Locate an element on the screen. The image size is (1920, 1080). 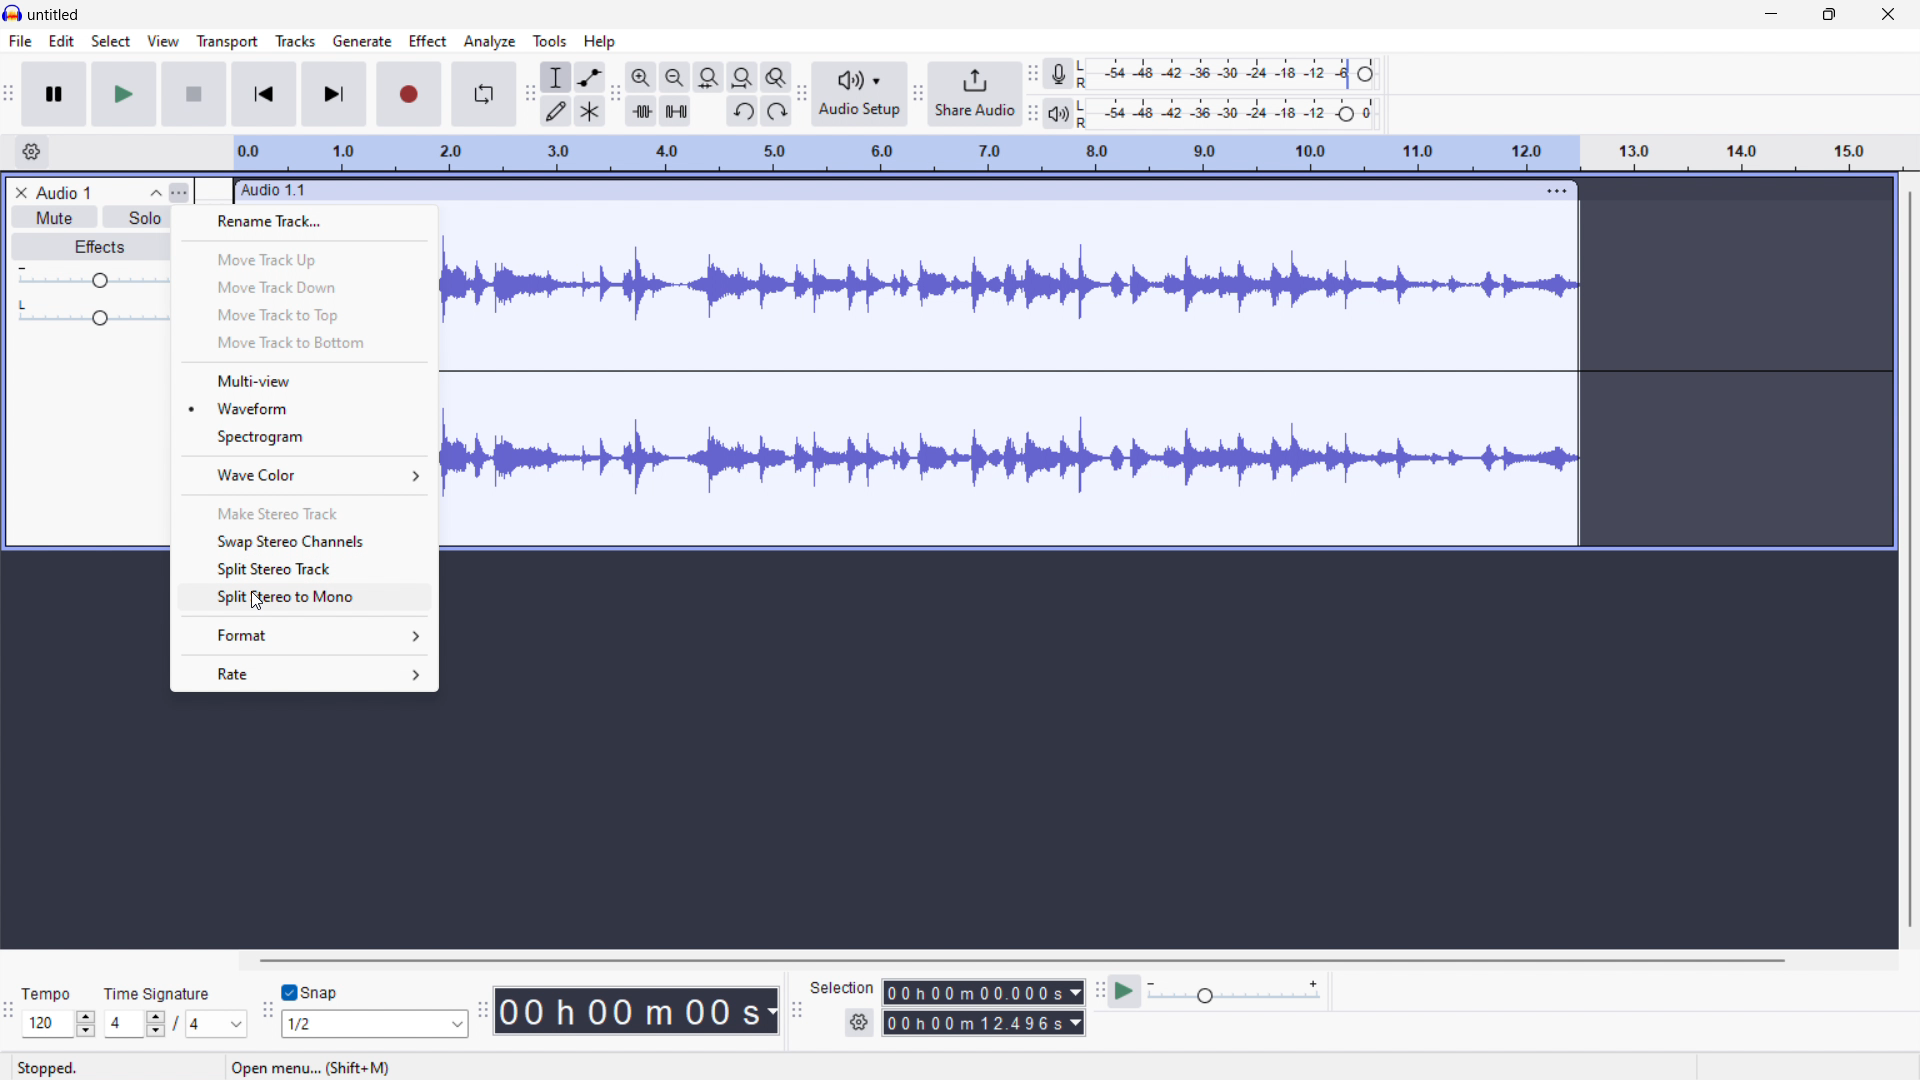
playback meter toolbar is located at coordinates (917, 95).